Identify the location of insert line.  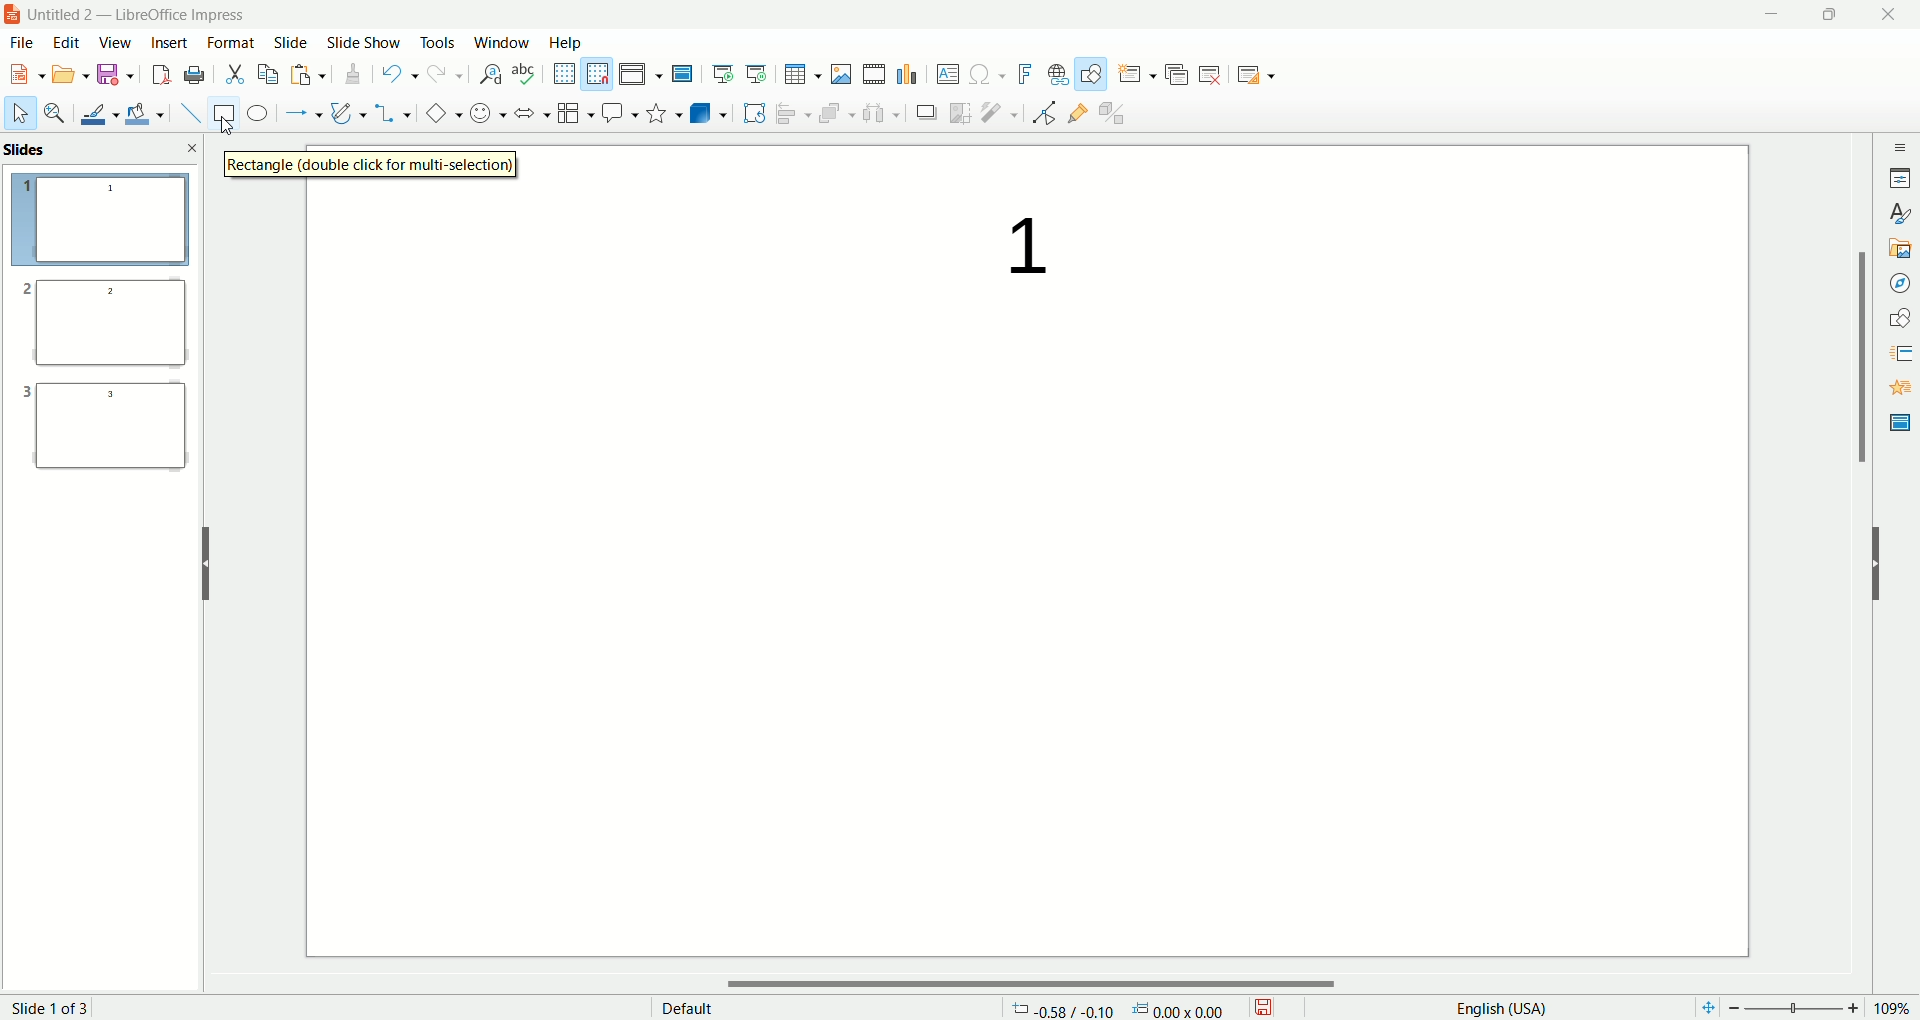
(184, 113).